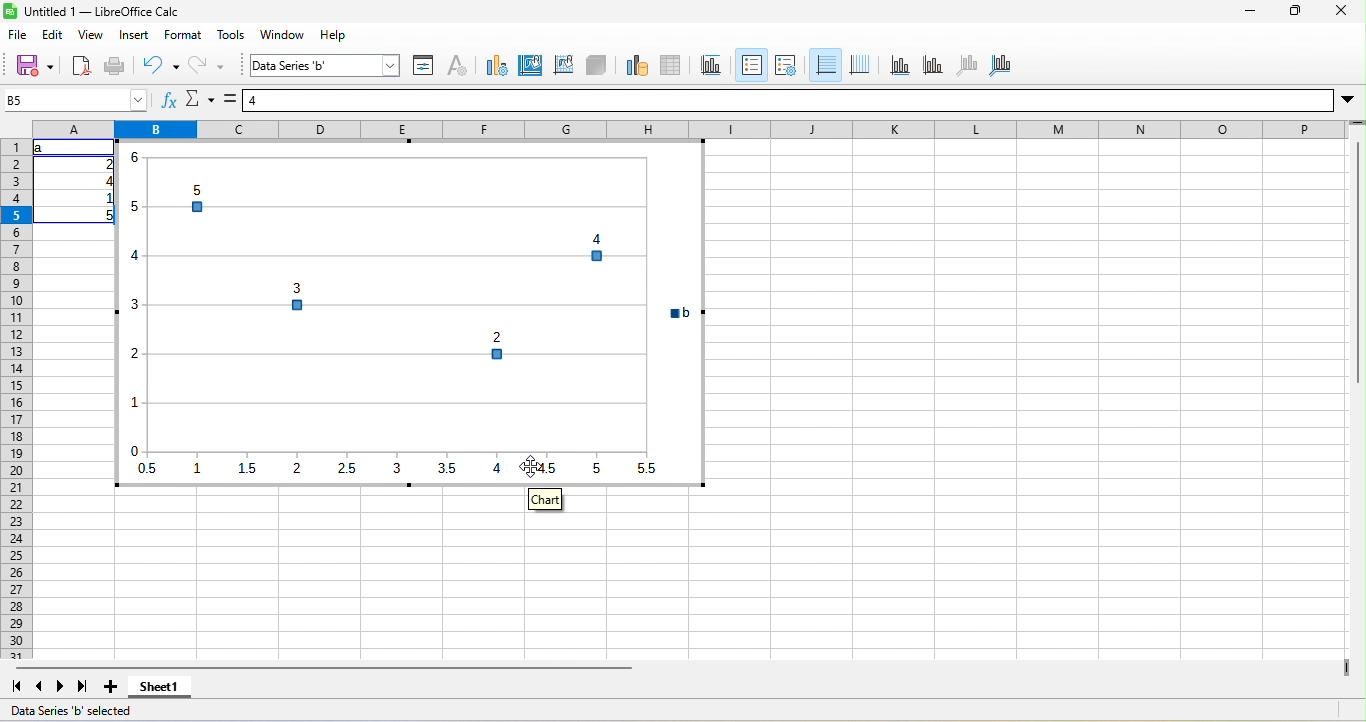 This screenshot has width=1366, height=722. Describe the element at coordinates (596, 67) in the screenshot. I see `3d view` at that location.